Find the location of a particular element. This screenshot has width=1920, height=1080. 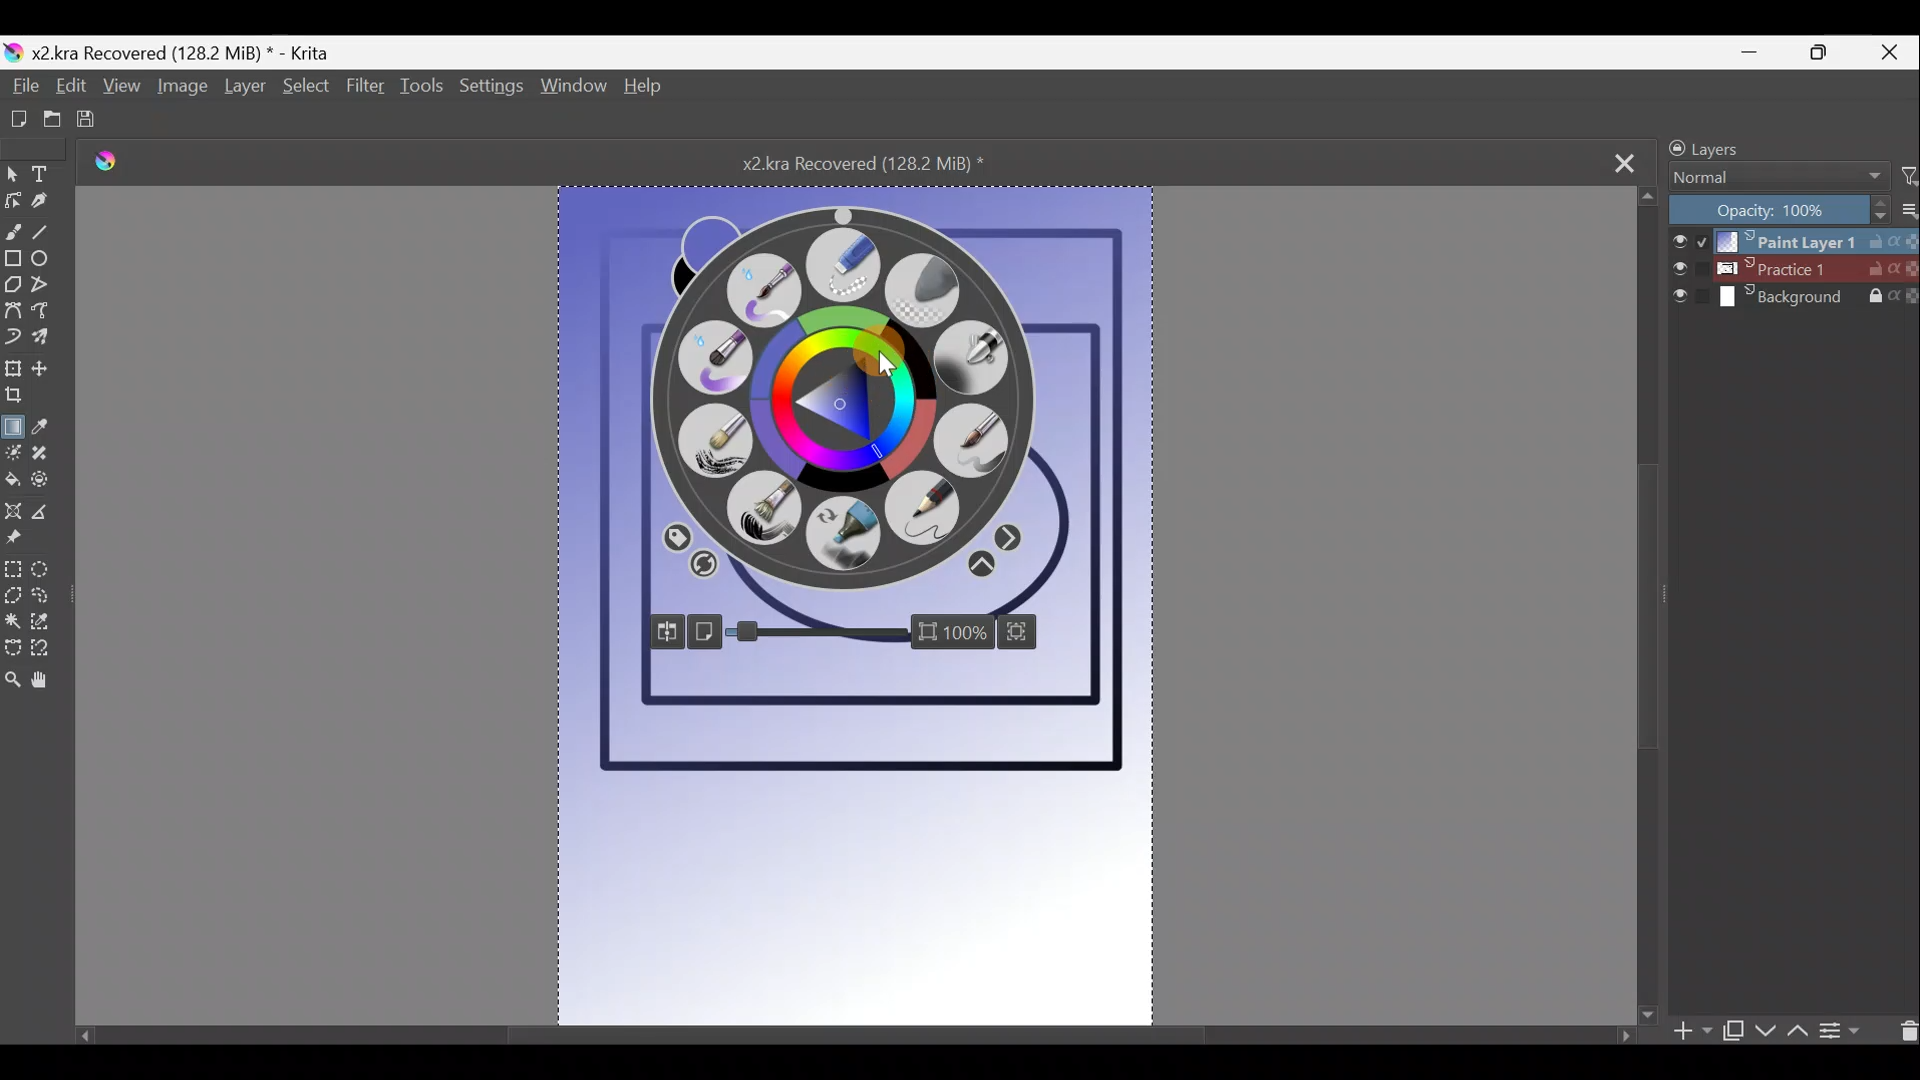

Similar colour selection tool is located at coordinates (45, 626).